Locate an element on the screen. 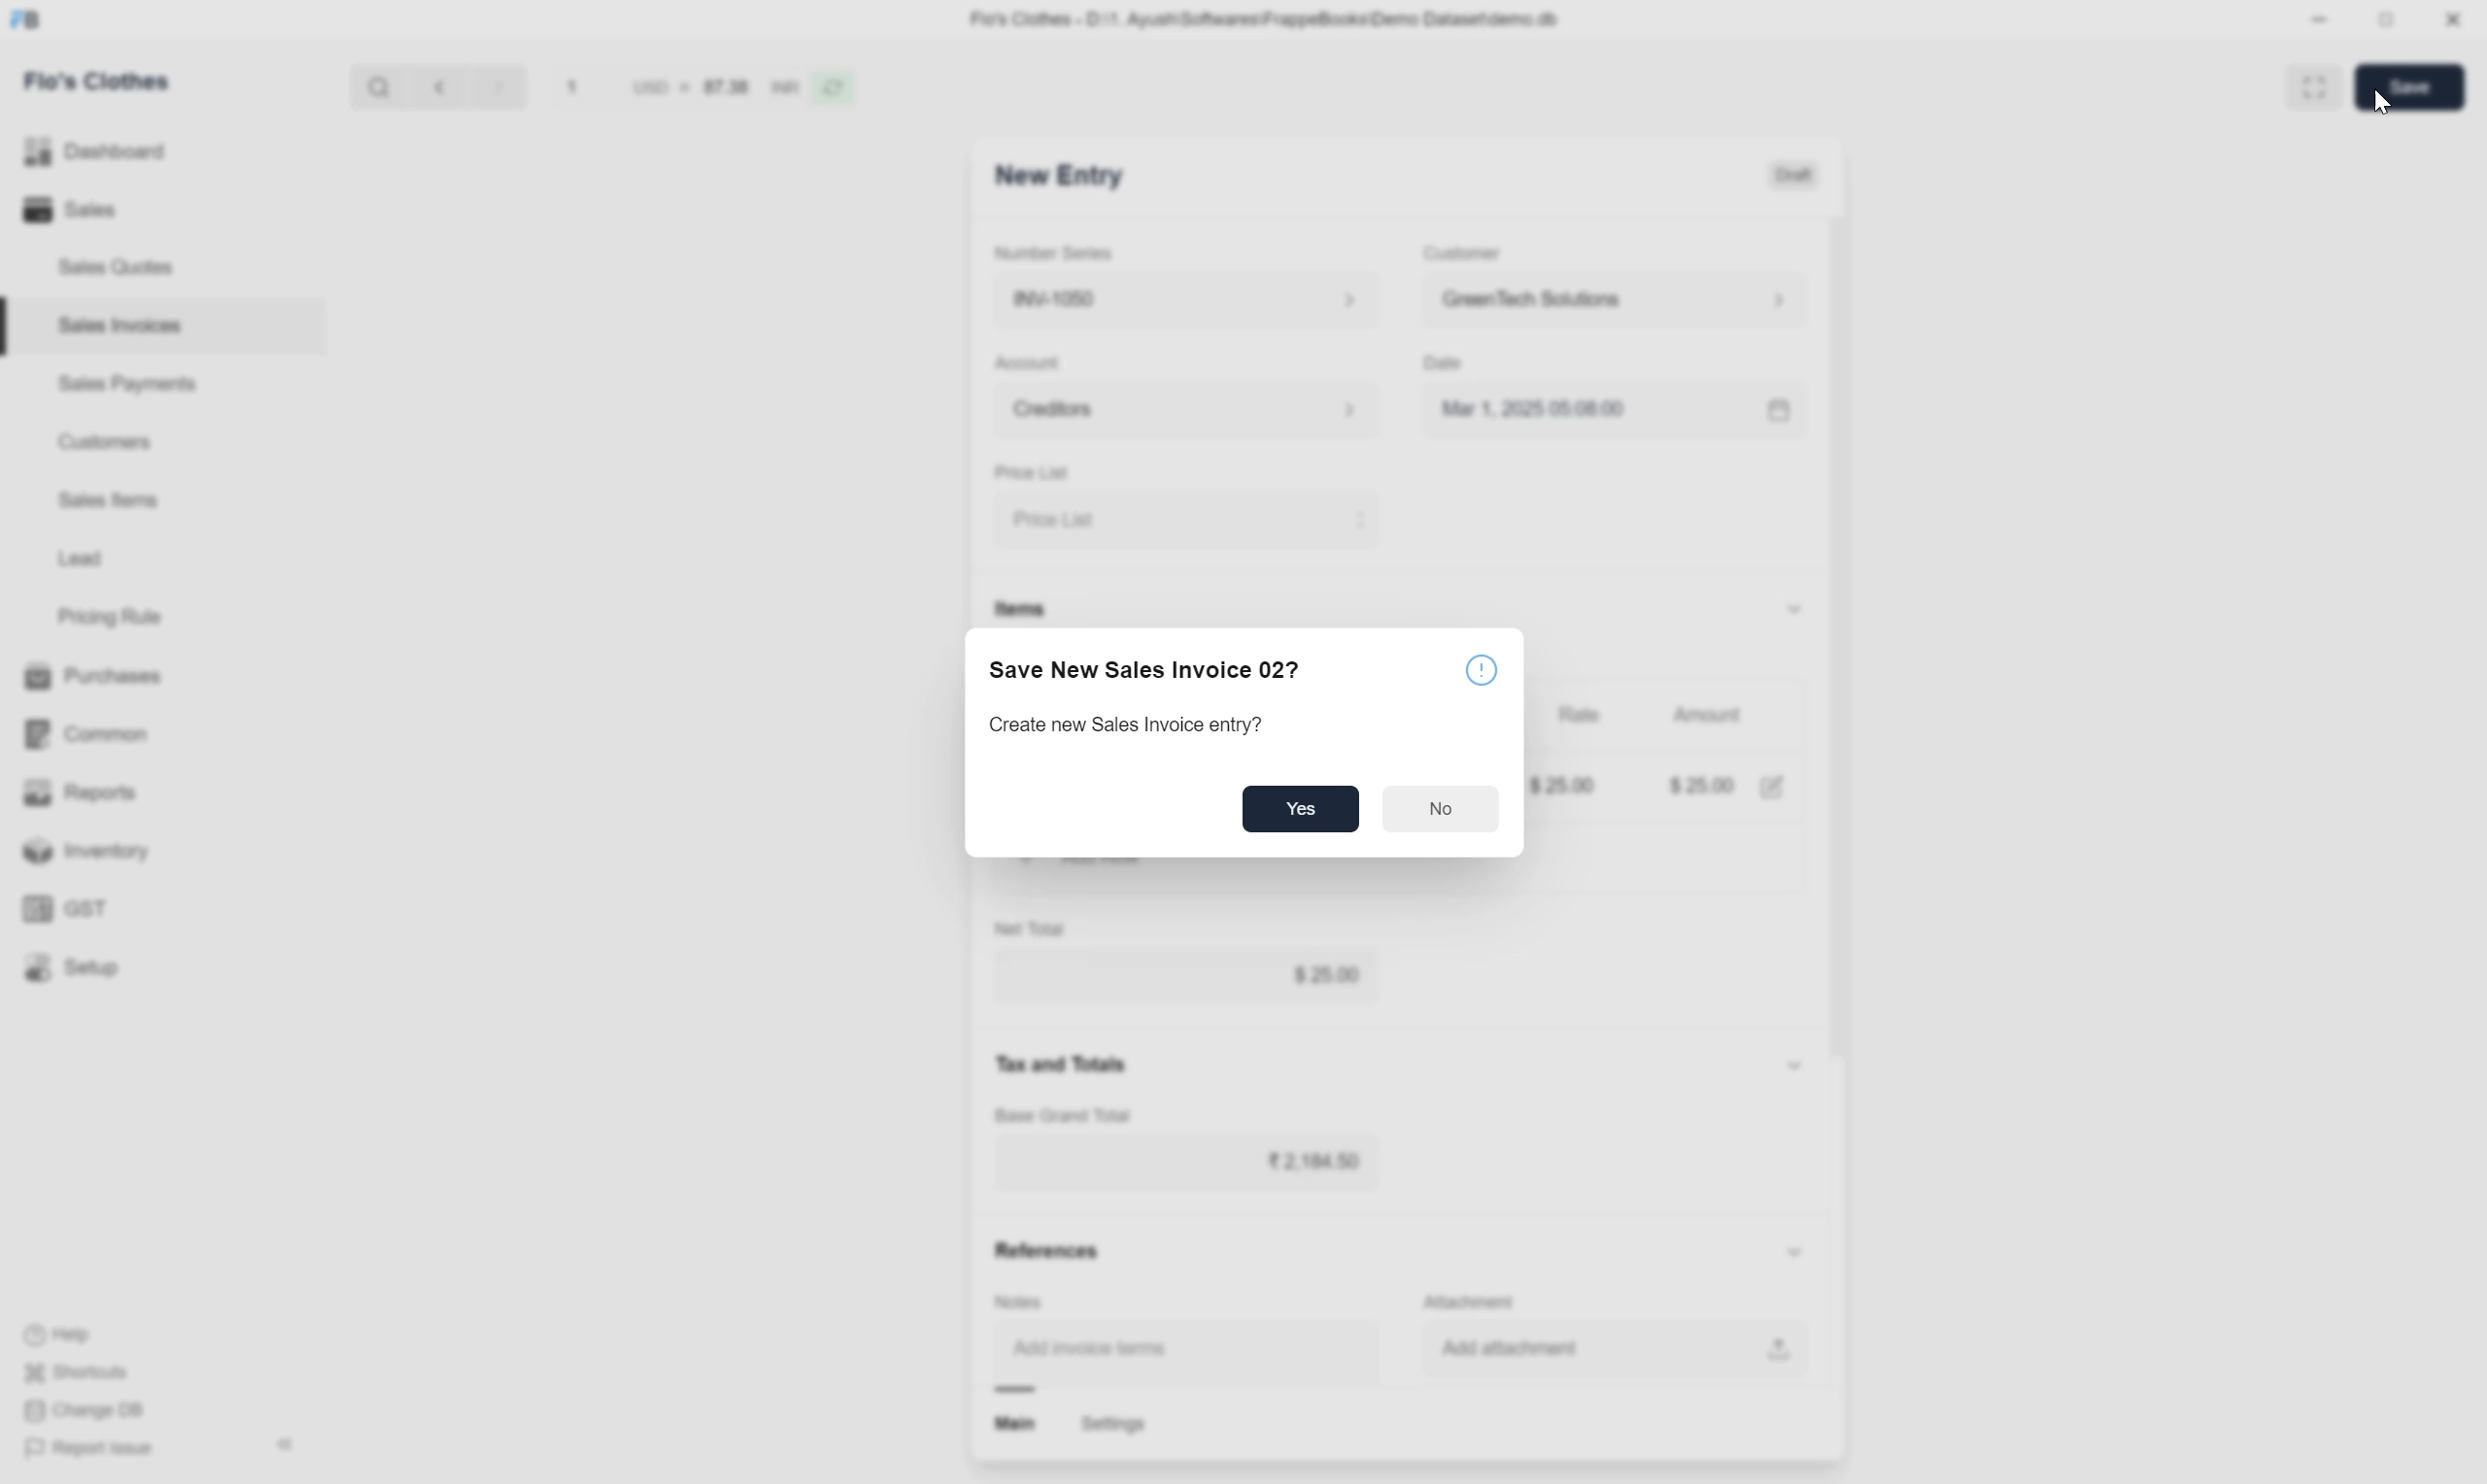 This screenshot has width=2487, height=1484. Lead is located at coordinates (80, 561).